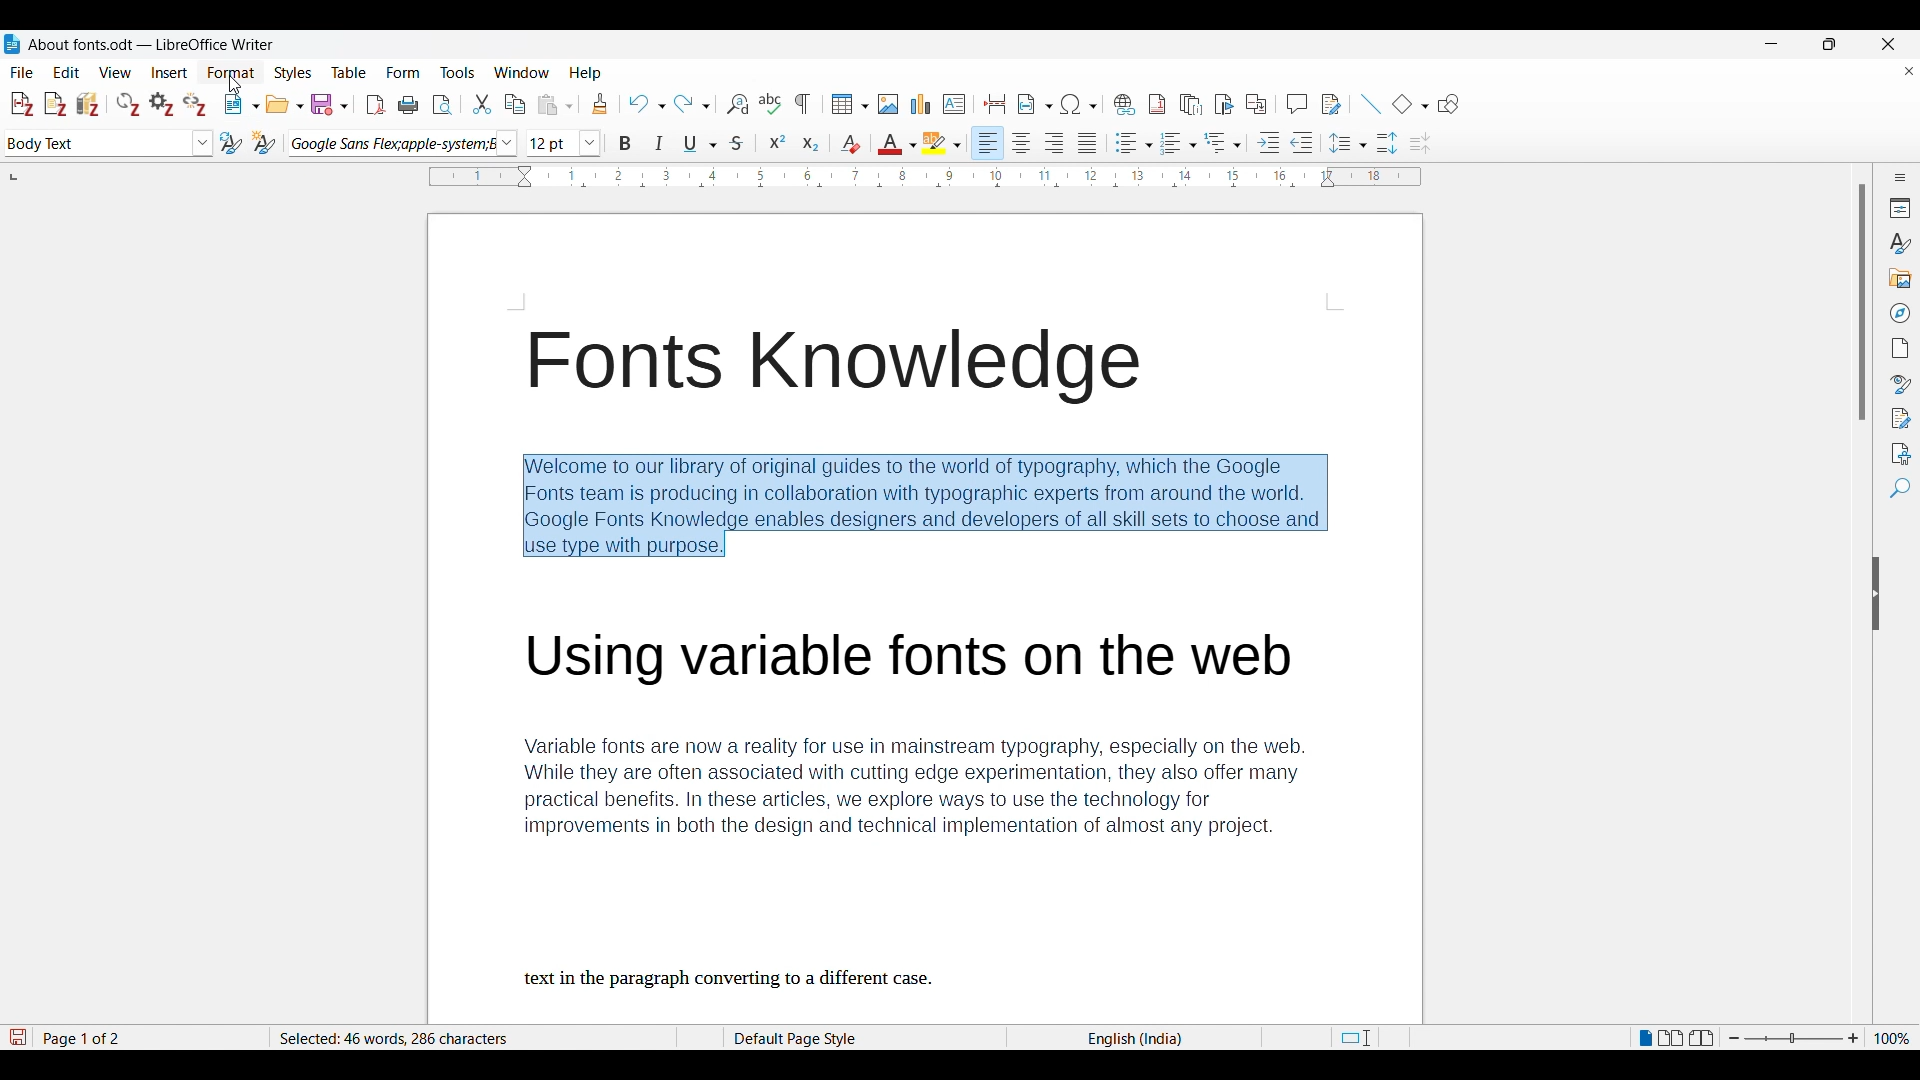 The height and width of the screenshot is (1080, 1920). Describe the element at coordinates (921, 104) in the screenshot. I see `Insert chart` at that location.